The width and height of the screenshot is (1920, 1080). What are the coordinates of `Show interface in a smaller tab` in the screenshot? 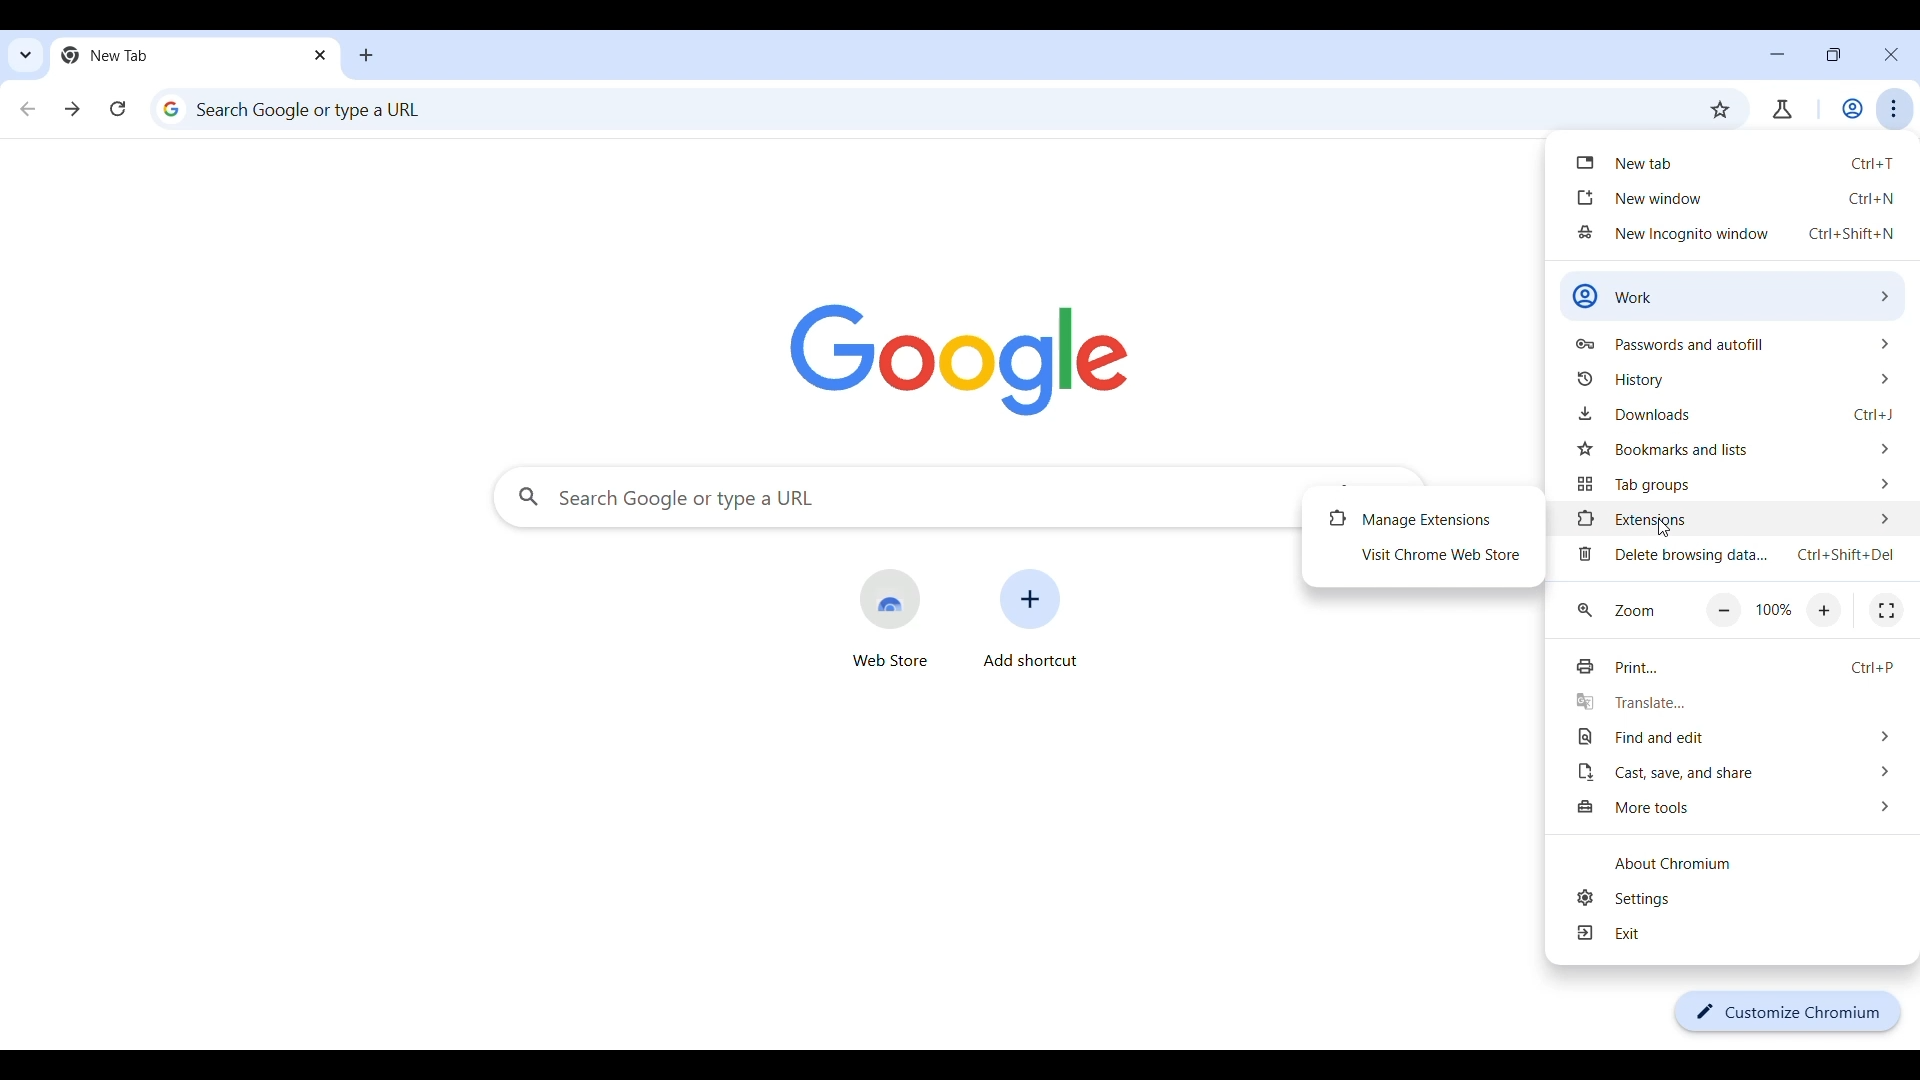 It's located at (1833, 54).